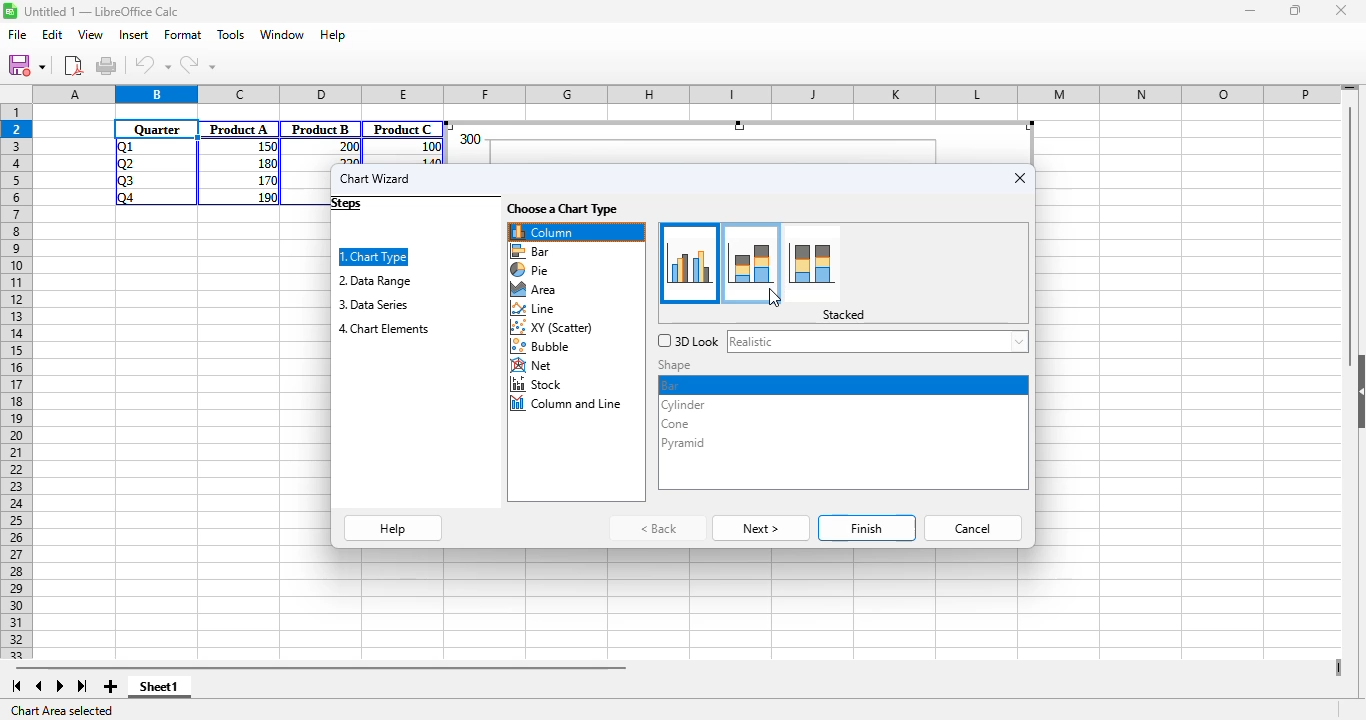  What do you see at coordinates (133, 34) in the screenshot?
I see `insert` at bounding box center [133, 34].